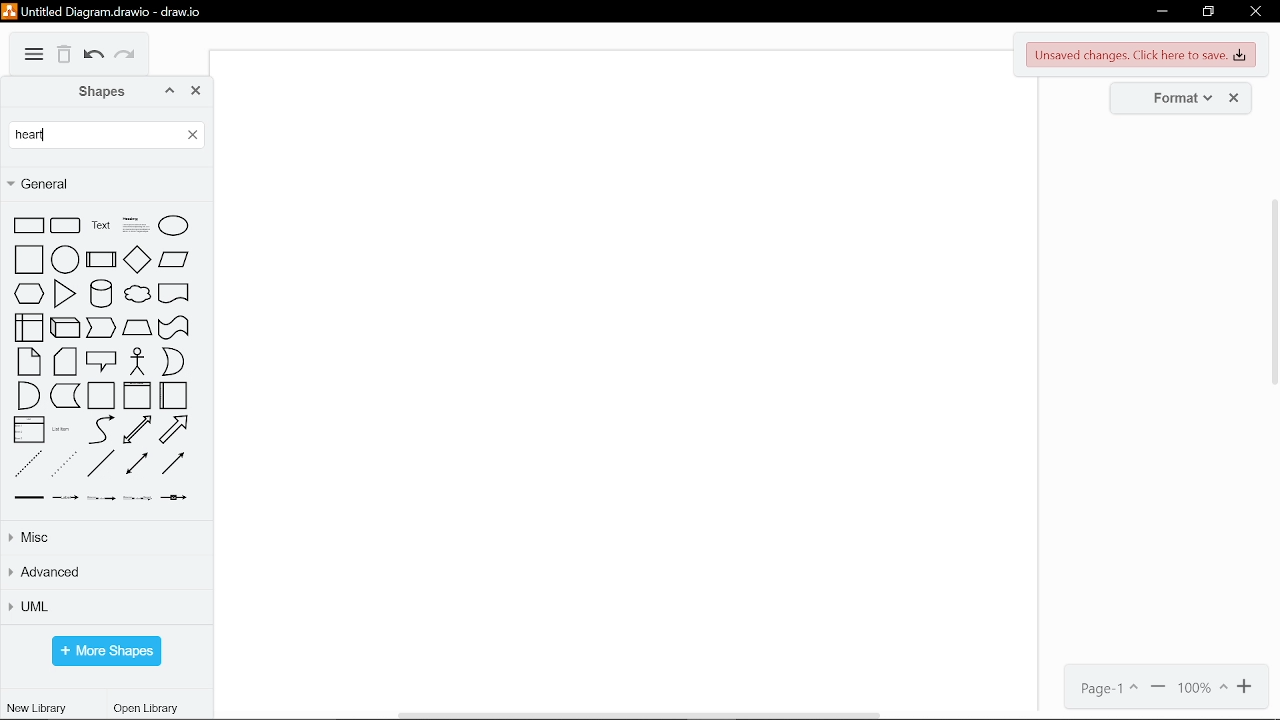 The width and height of the screenshot is (1280, 720). I want to click on container, so click(101, 397).